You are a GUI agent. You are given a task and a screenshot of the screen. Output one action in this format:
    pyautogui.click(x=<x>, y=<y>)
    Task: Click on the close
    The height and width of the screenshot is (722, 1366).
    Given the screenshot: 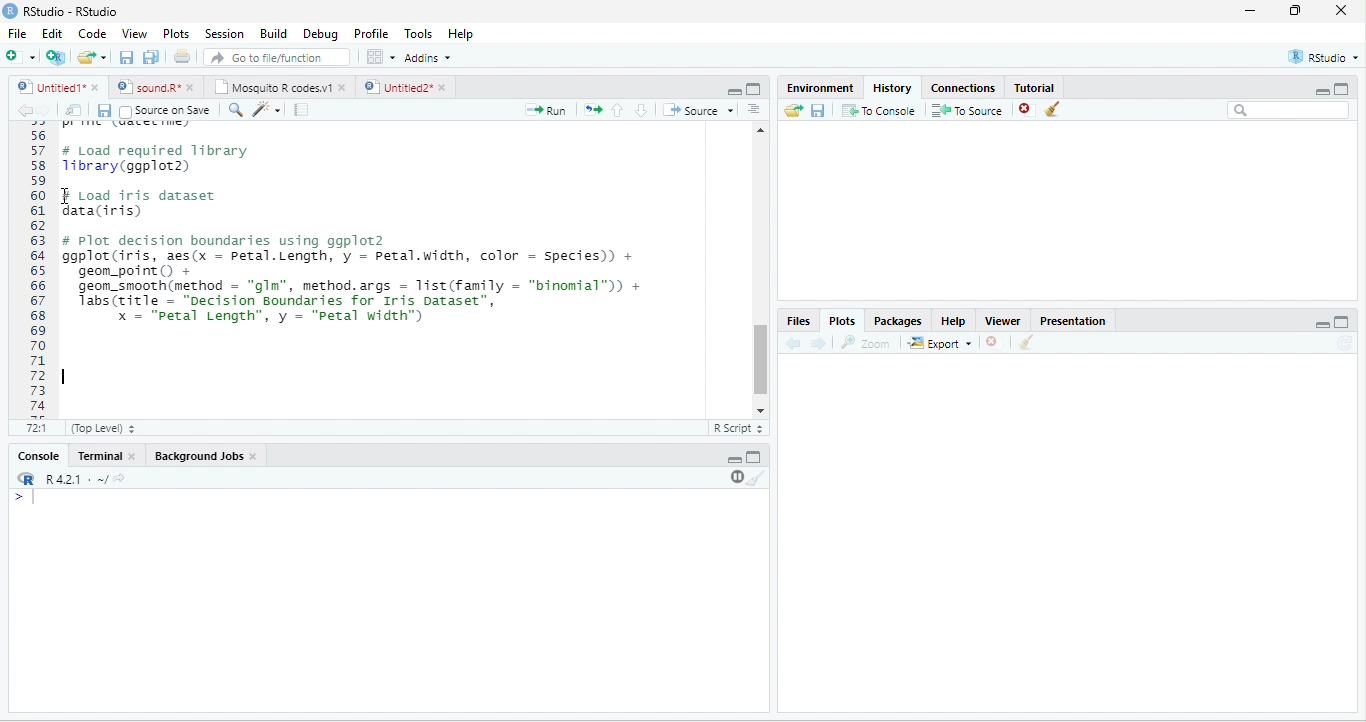 What is the action you would take?
    pyautogui.click(x=445, y=87)
    